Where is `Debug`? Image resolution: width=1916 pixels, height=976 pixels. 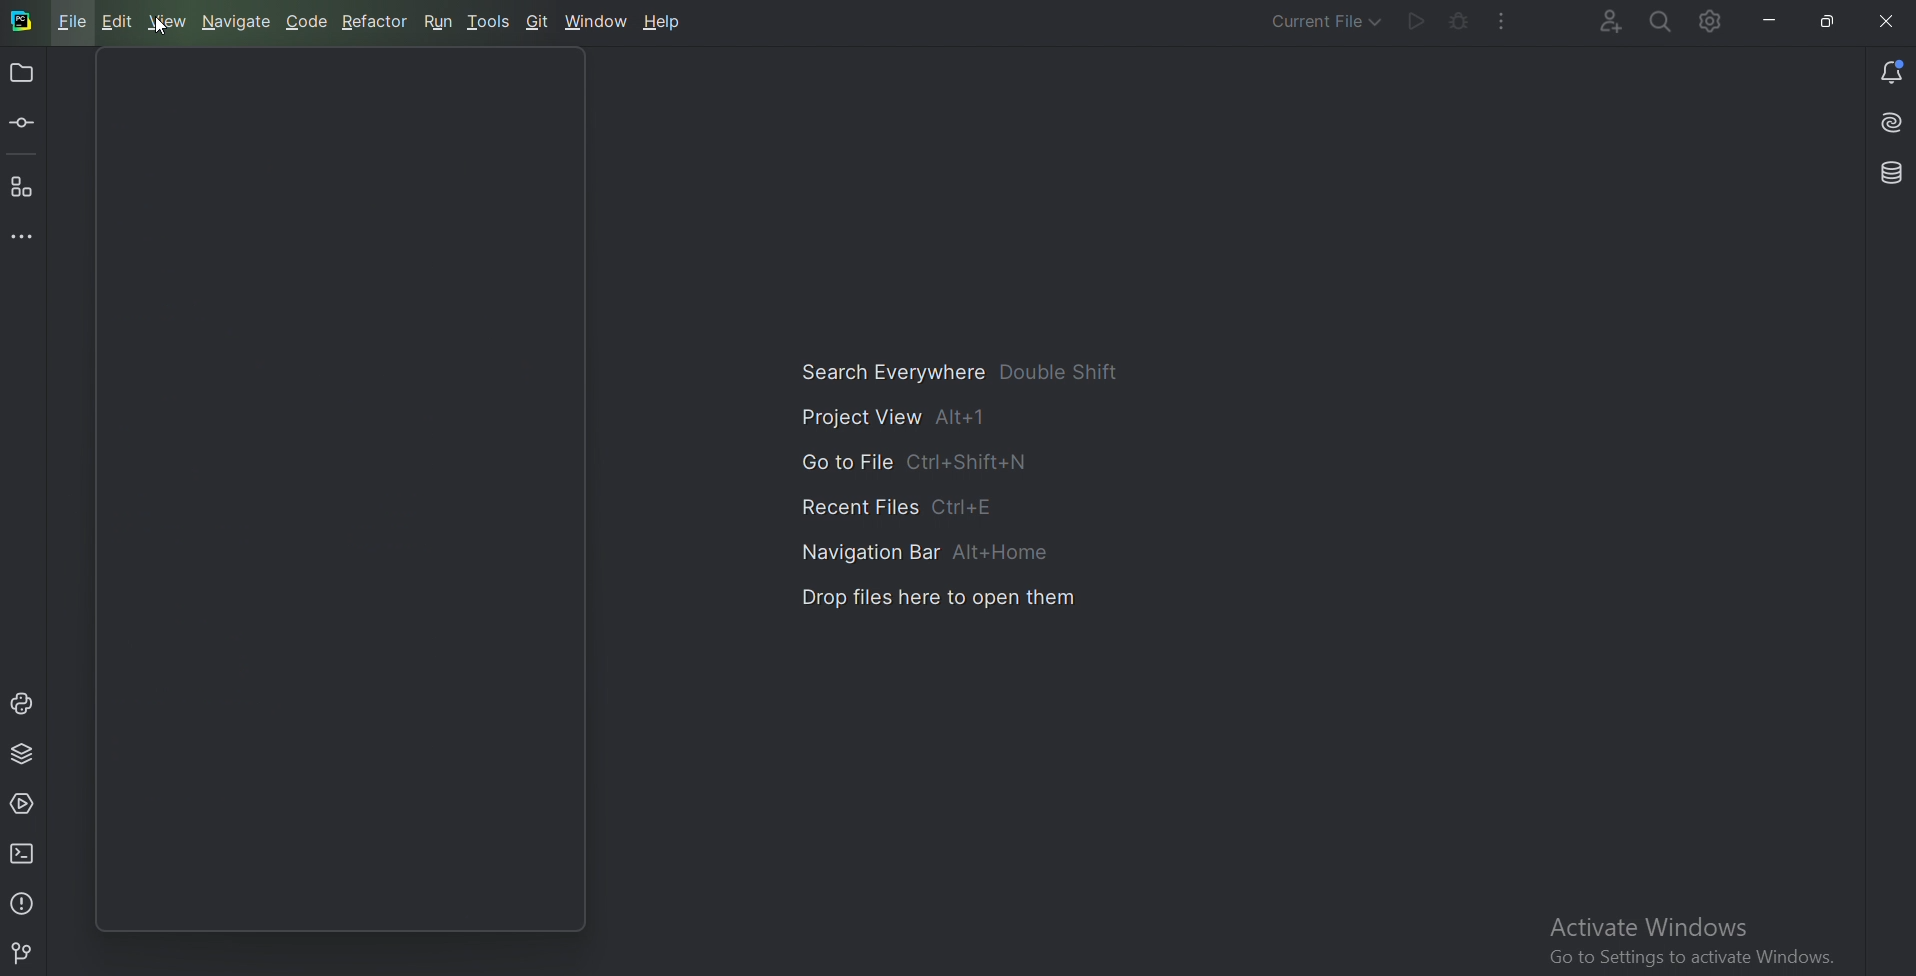
Debug is located at coordinates (1459, 20).